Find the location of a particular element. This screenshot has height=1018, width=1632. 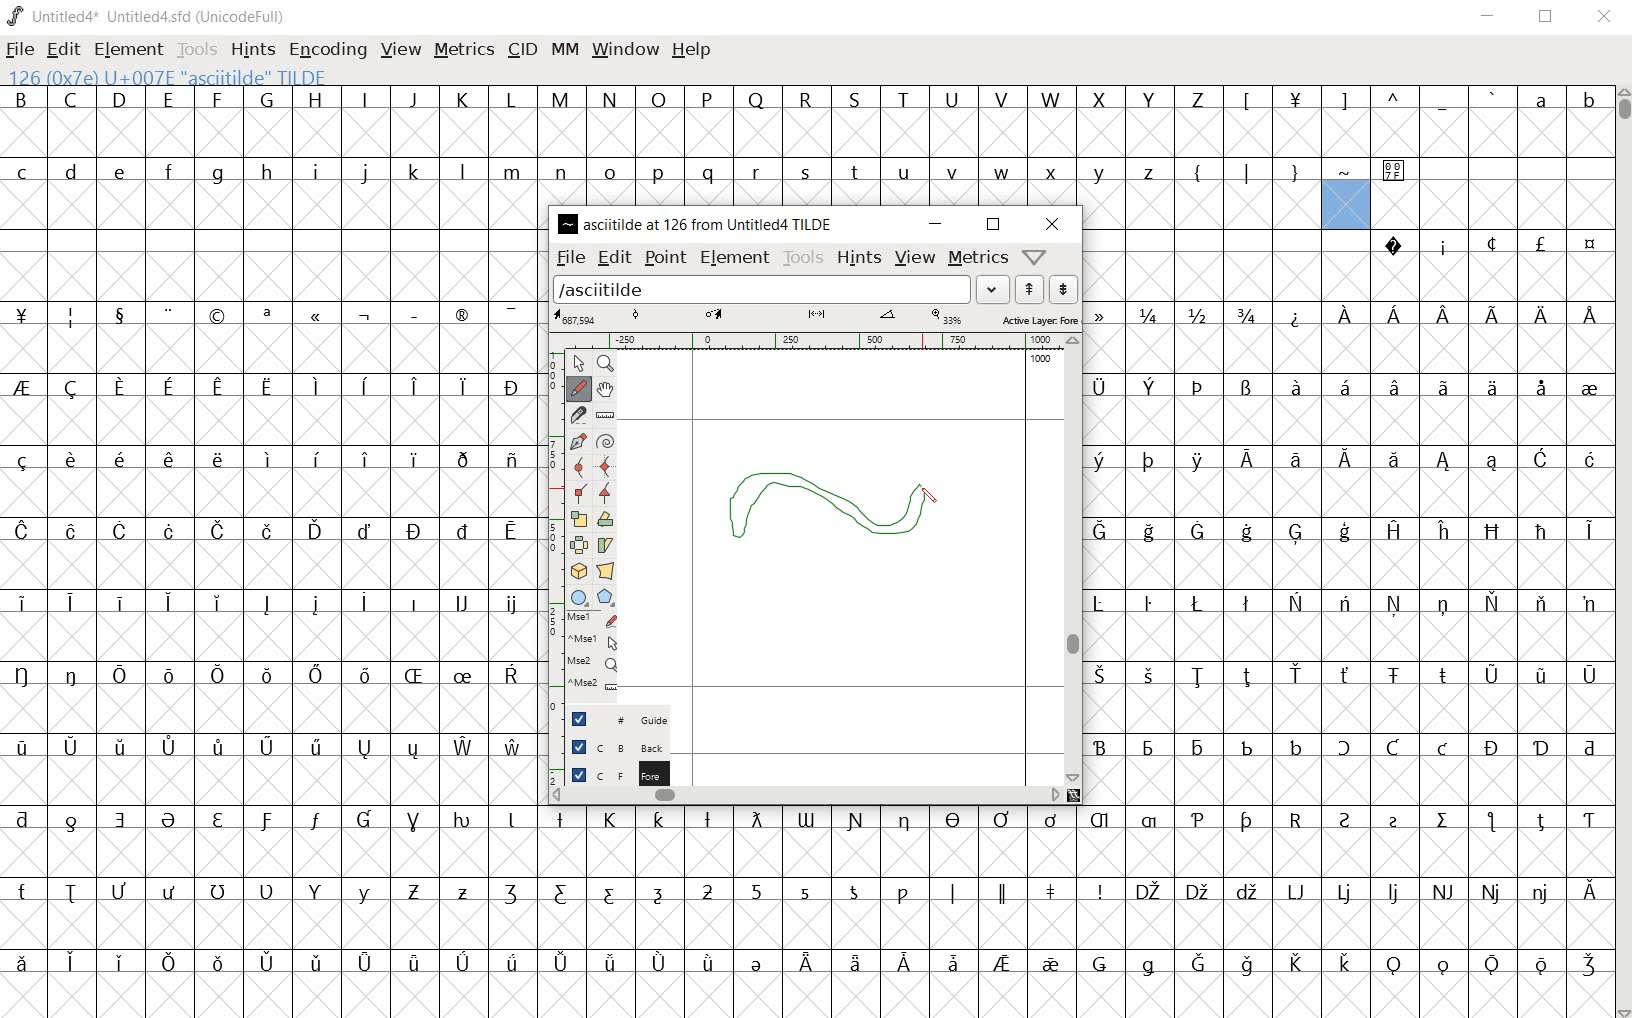

show the next word on the list is located at coordinates (1029, 289).